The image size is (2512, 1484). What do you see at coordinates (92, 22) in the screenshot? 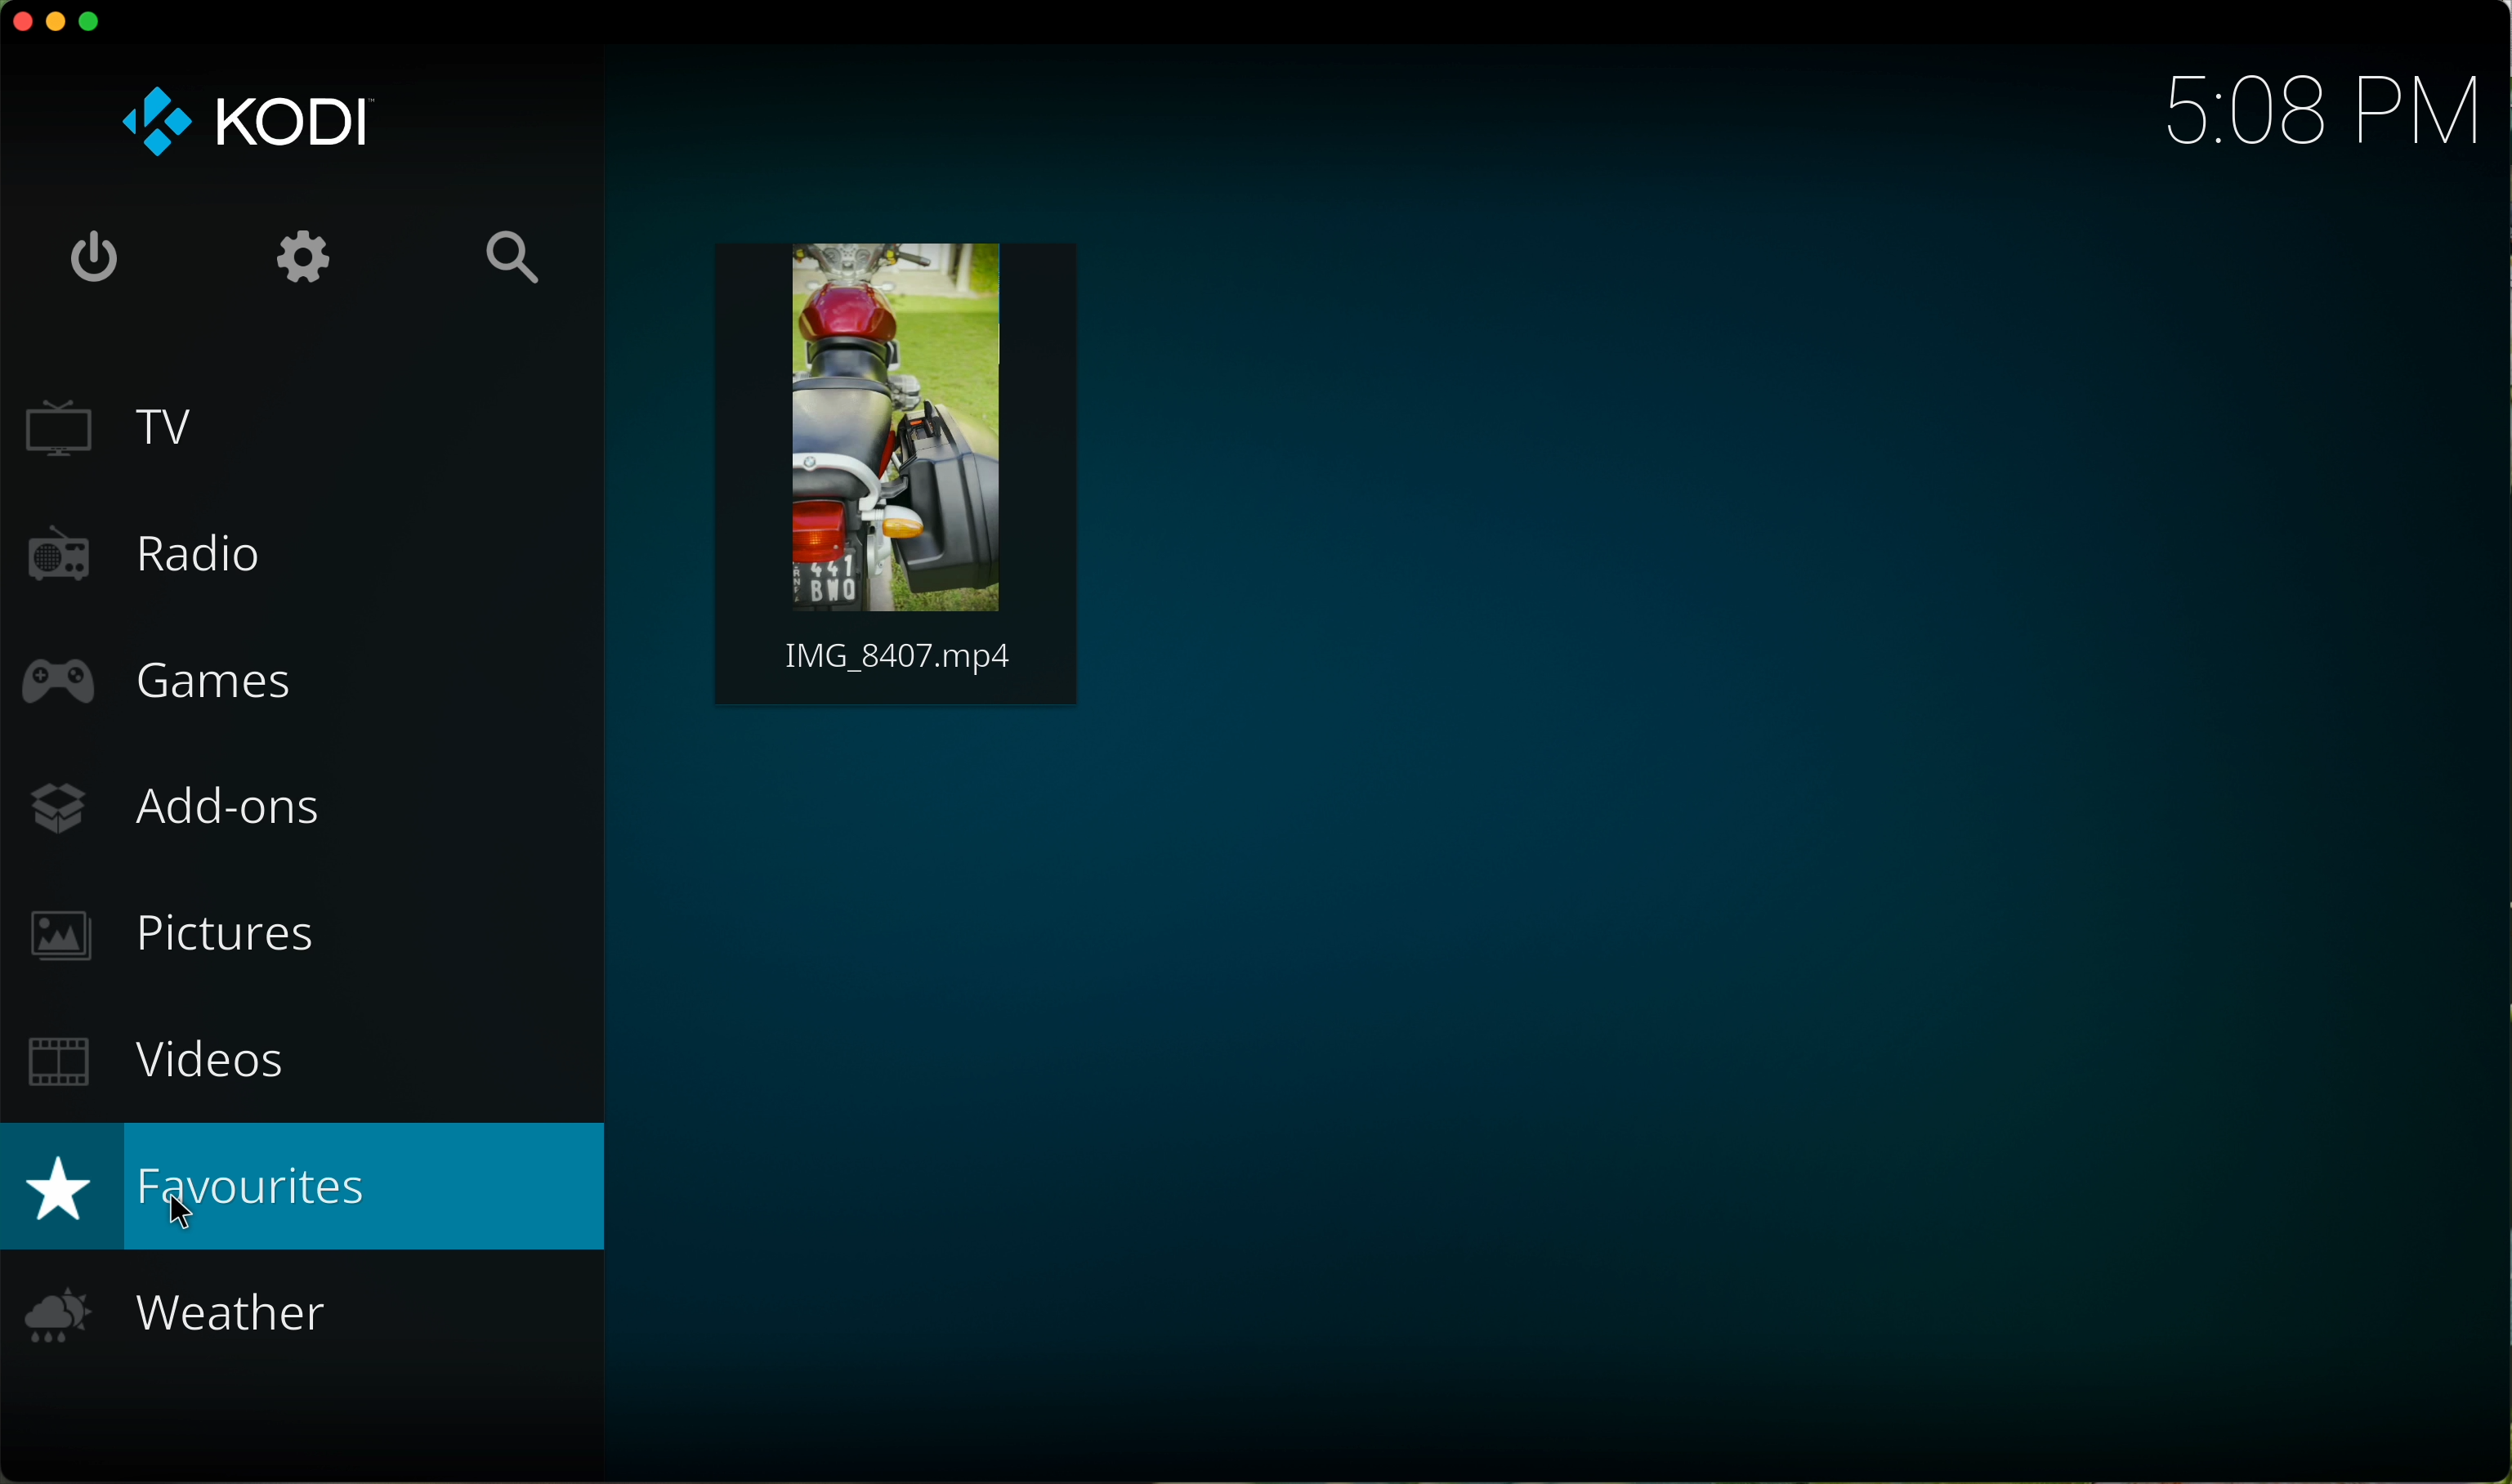
I see `maximize` at bounding box center [92, 22].